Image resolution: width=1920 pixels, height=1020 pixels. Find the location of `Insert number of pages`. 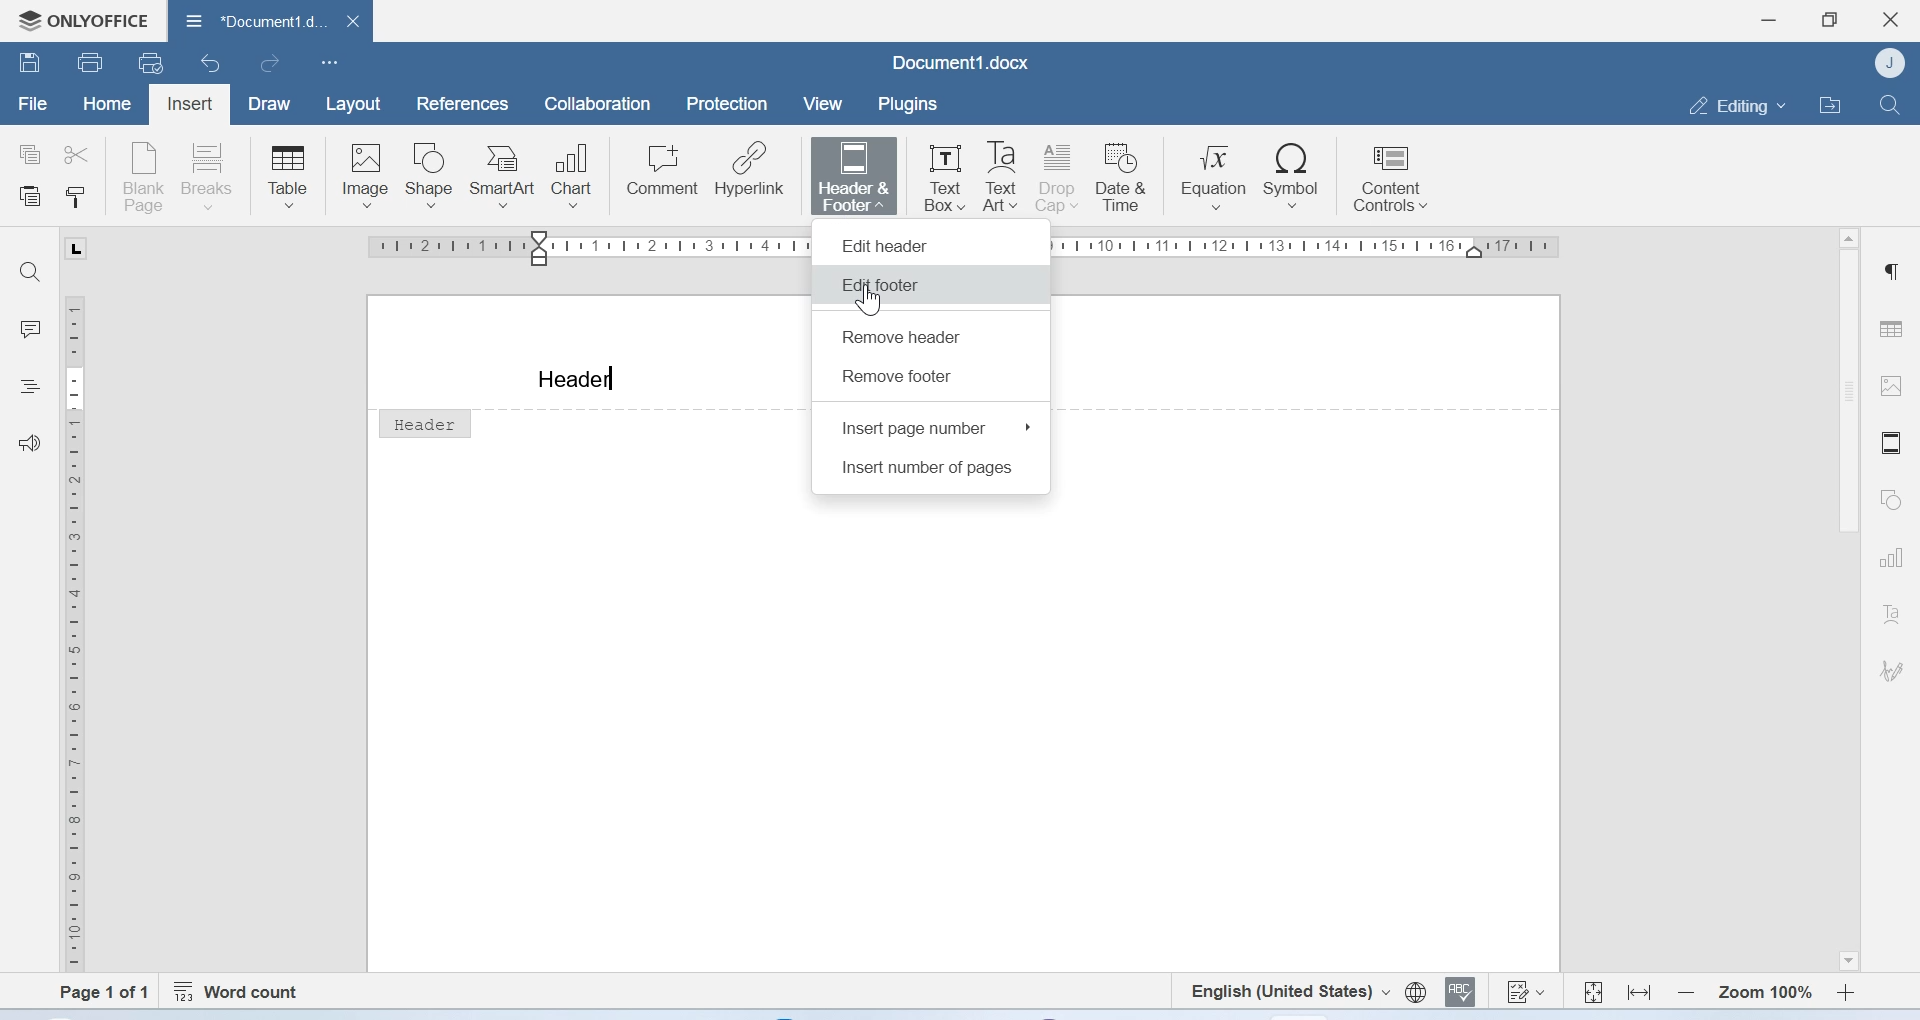

Insert number of pages is located at coordinates (930, 471).